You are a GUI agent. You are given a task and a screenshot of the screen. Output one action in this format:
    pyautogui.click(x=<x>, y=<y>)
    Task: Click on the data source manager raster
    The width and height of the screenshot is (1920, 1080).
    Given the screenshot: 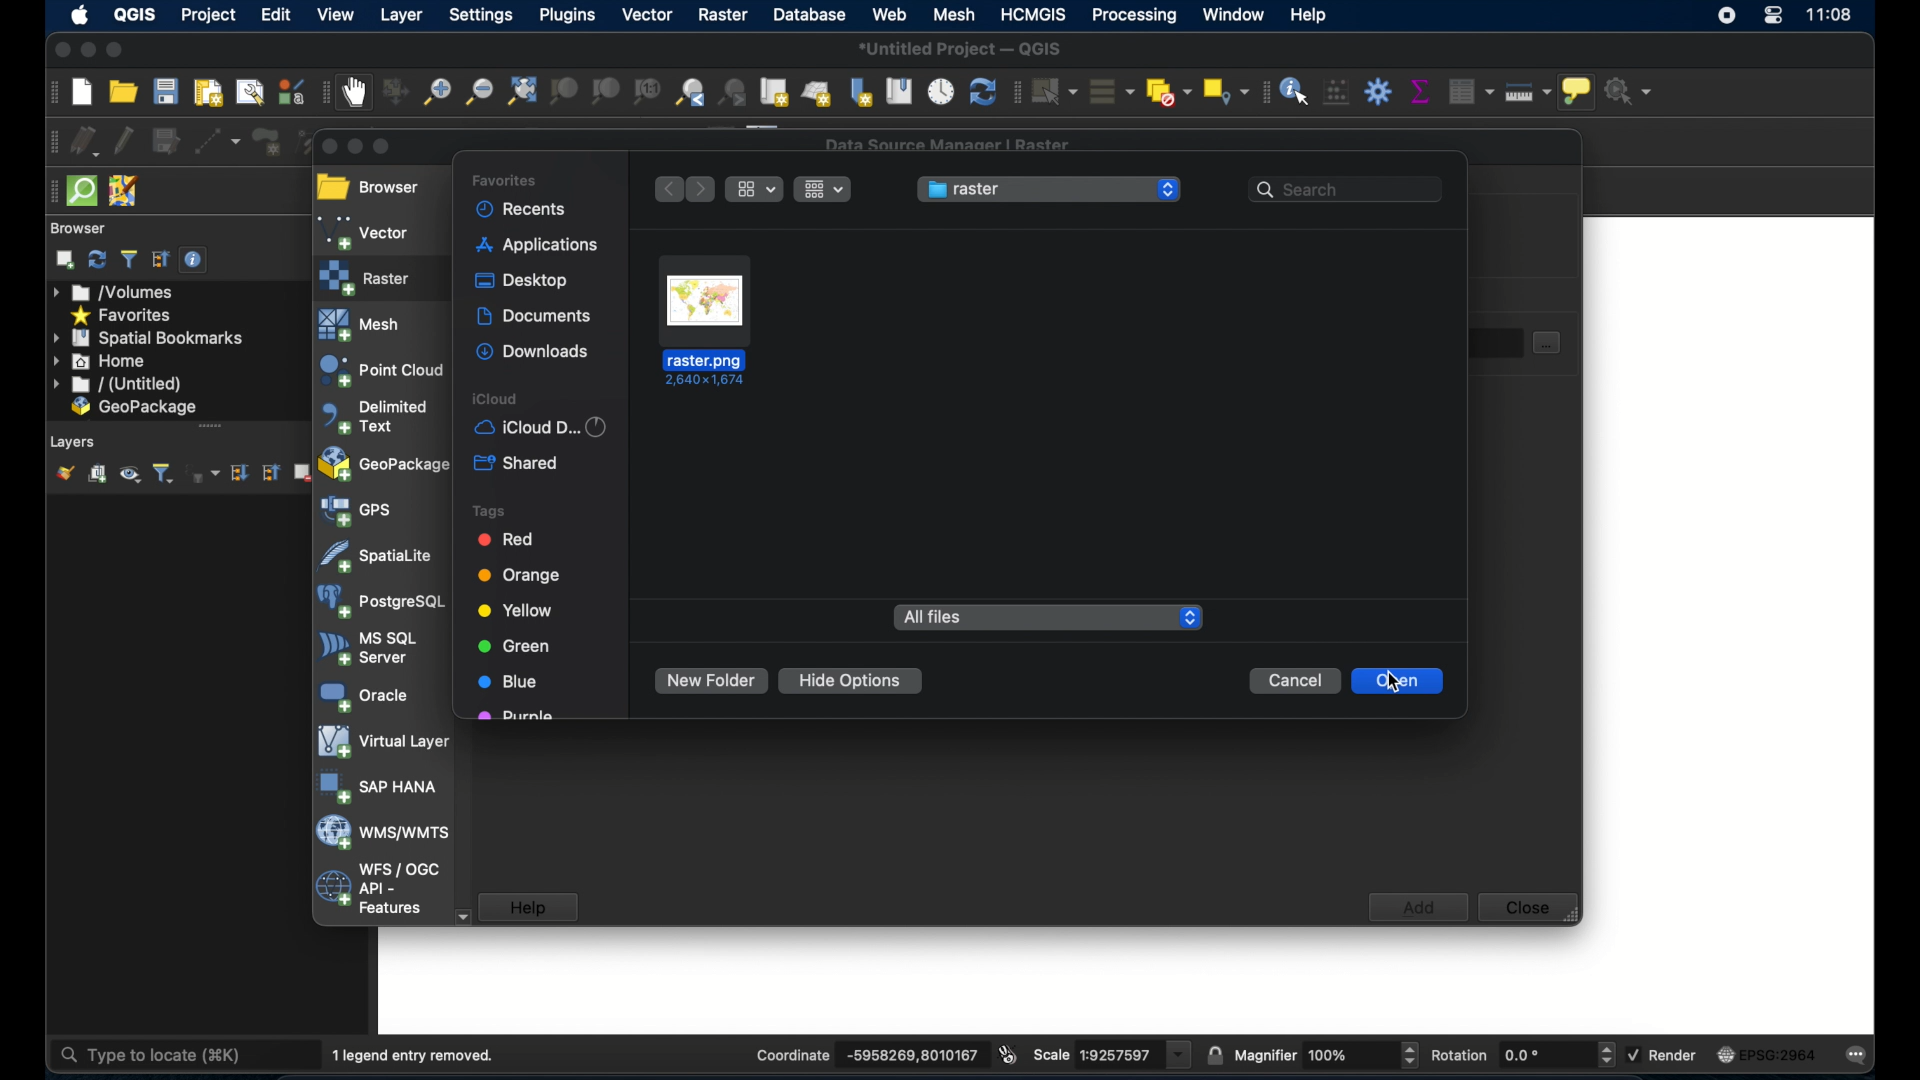 What is the action you would take?
    pyautogui.click(x=950, y=146)
    